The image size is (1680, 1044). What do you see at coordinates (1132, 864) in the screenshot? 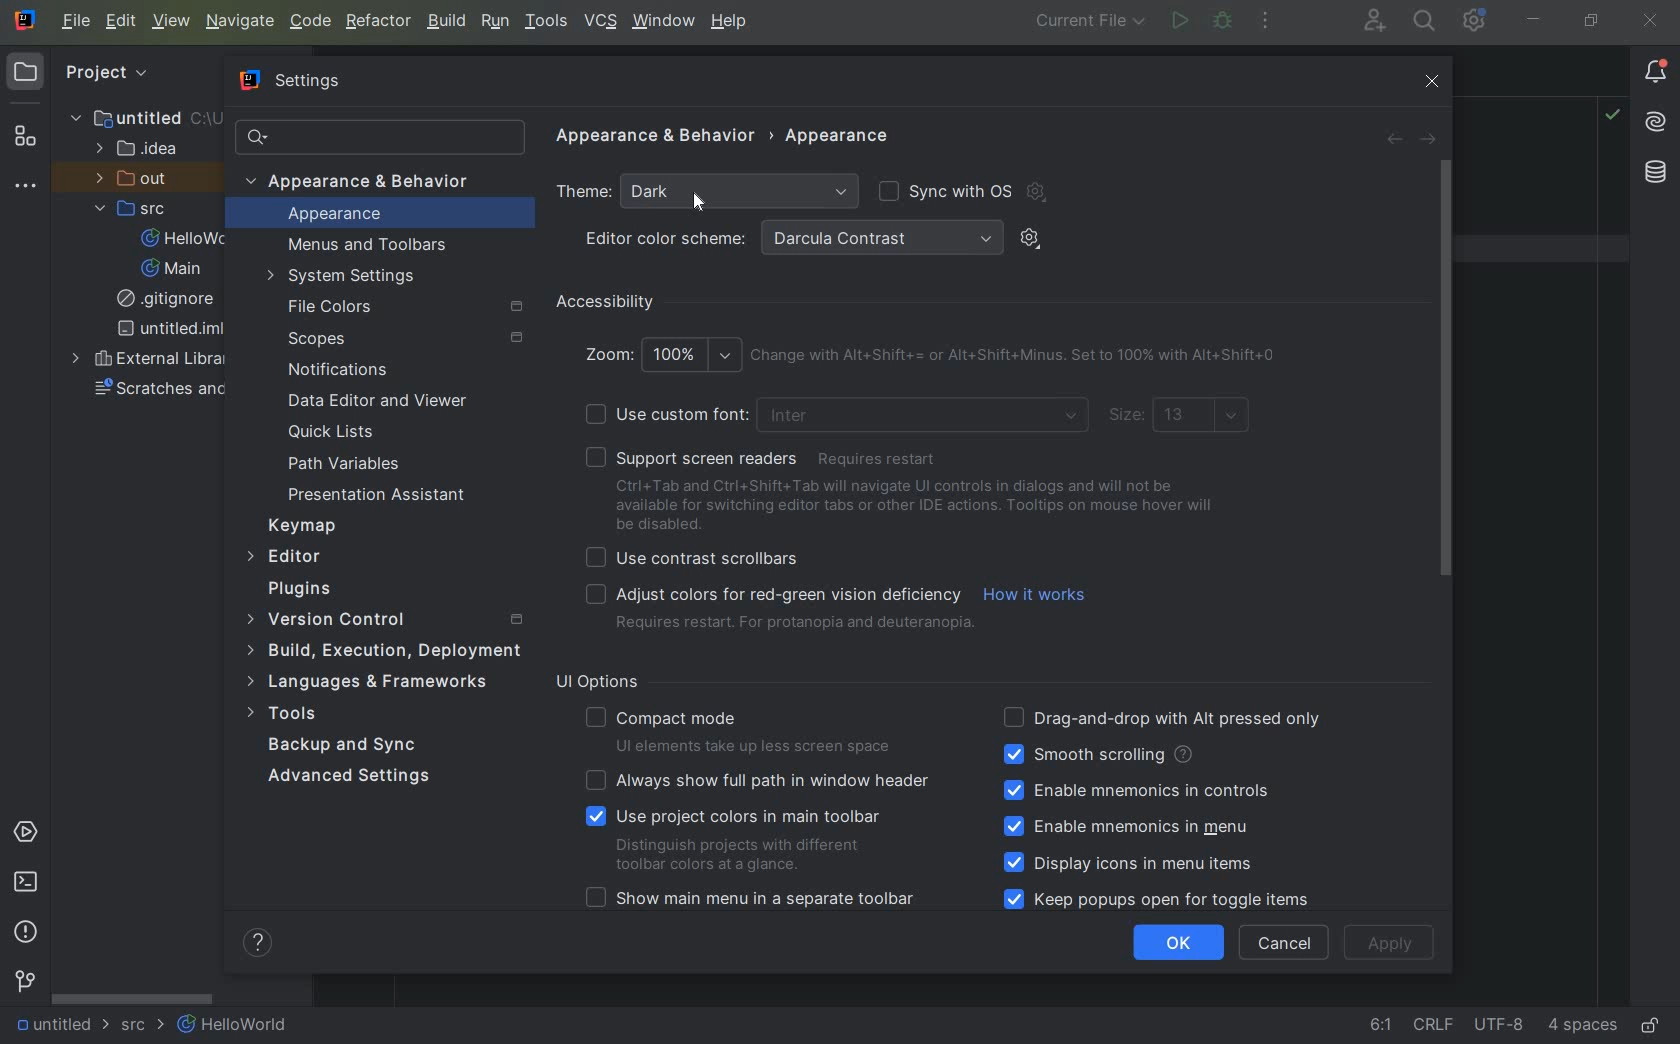
I see `display icons in menu items(checked)` at bounding box center [1132, 864].